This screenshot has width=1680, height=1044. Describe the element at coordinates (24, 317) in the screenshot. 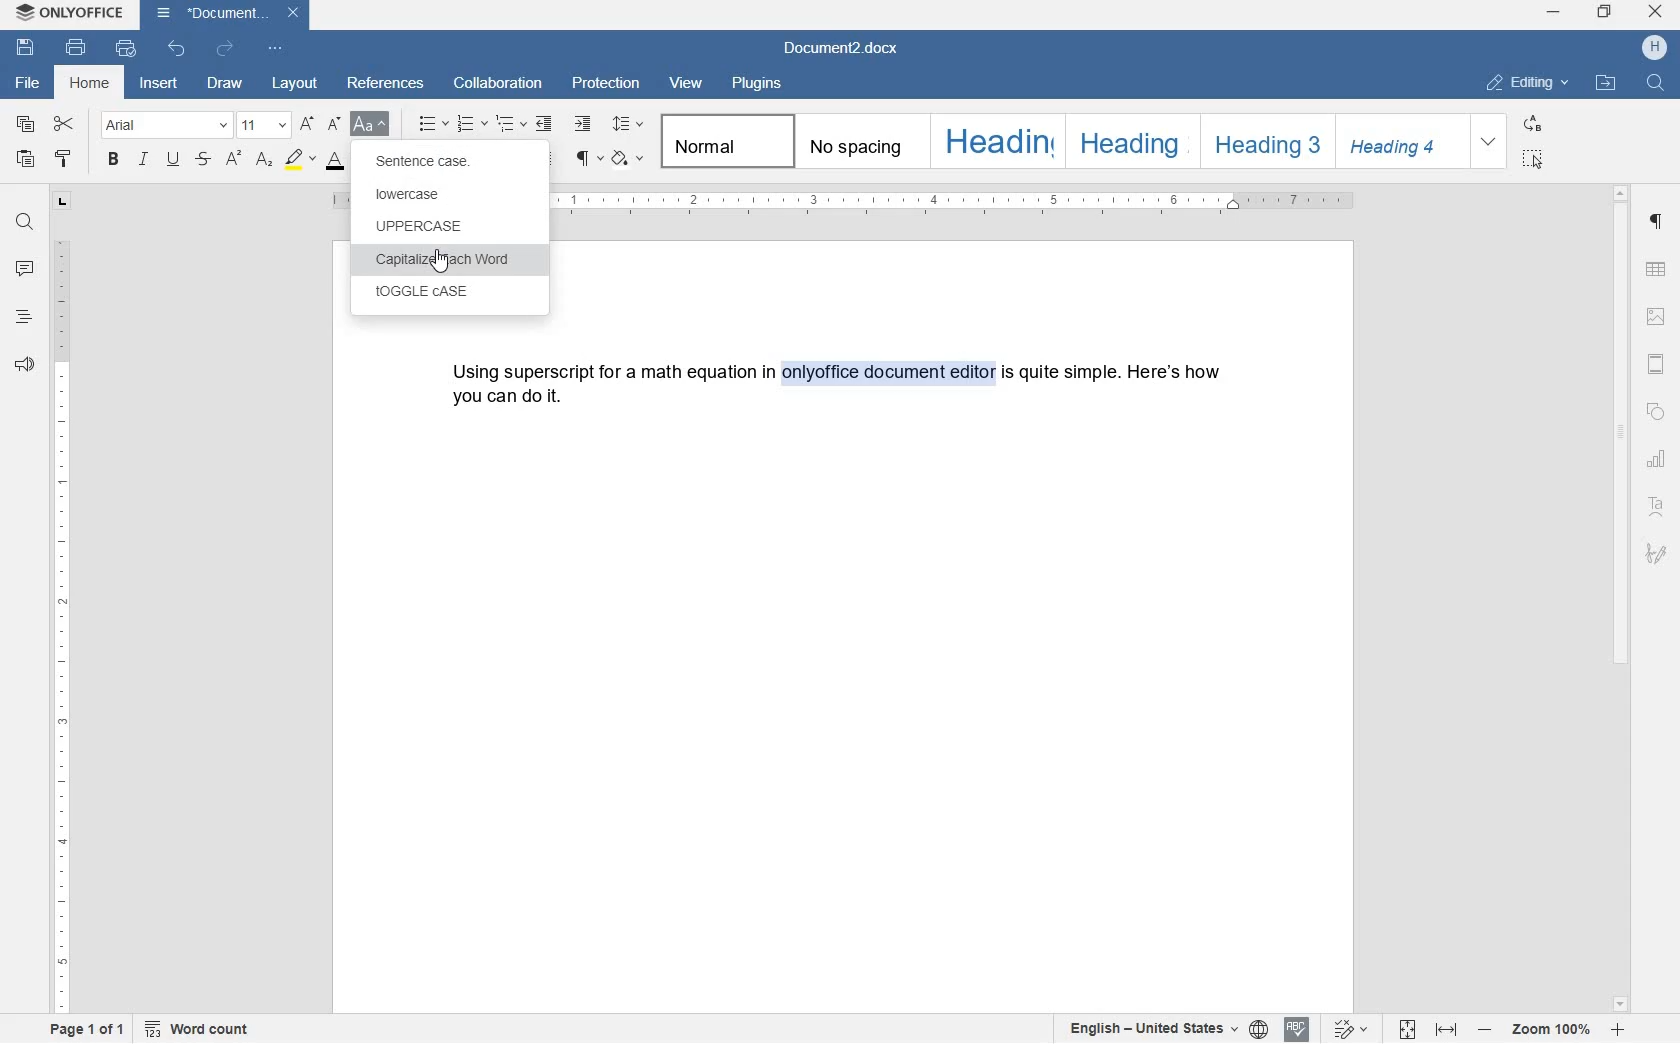

I see `headings` at that location.